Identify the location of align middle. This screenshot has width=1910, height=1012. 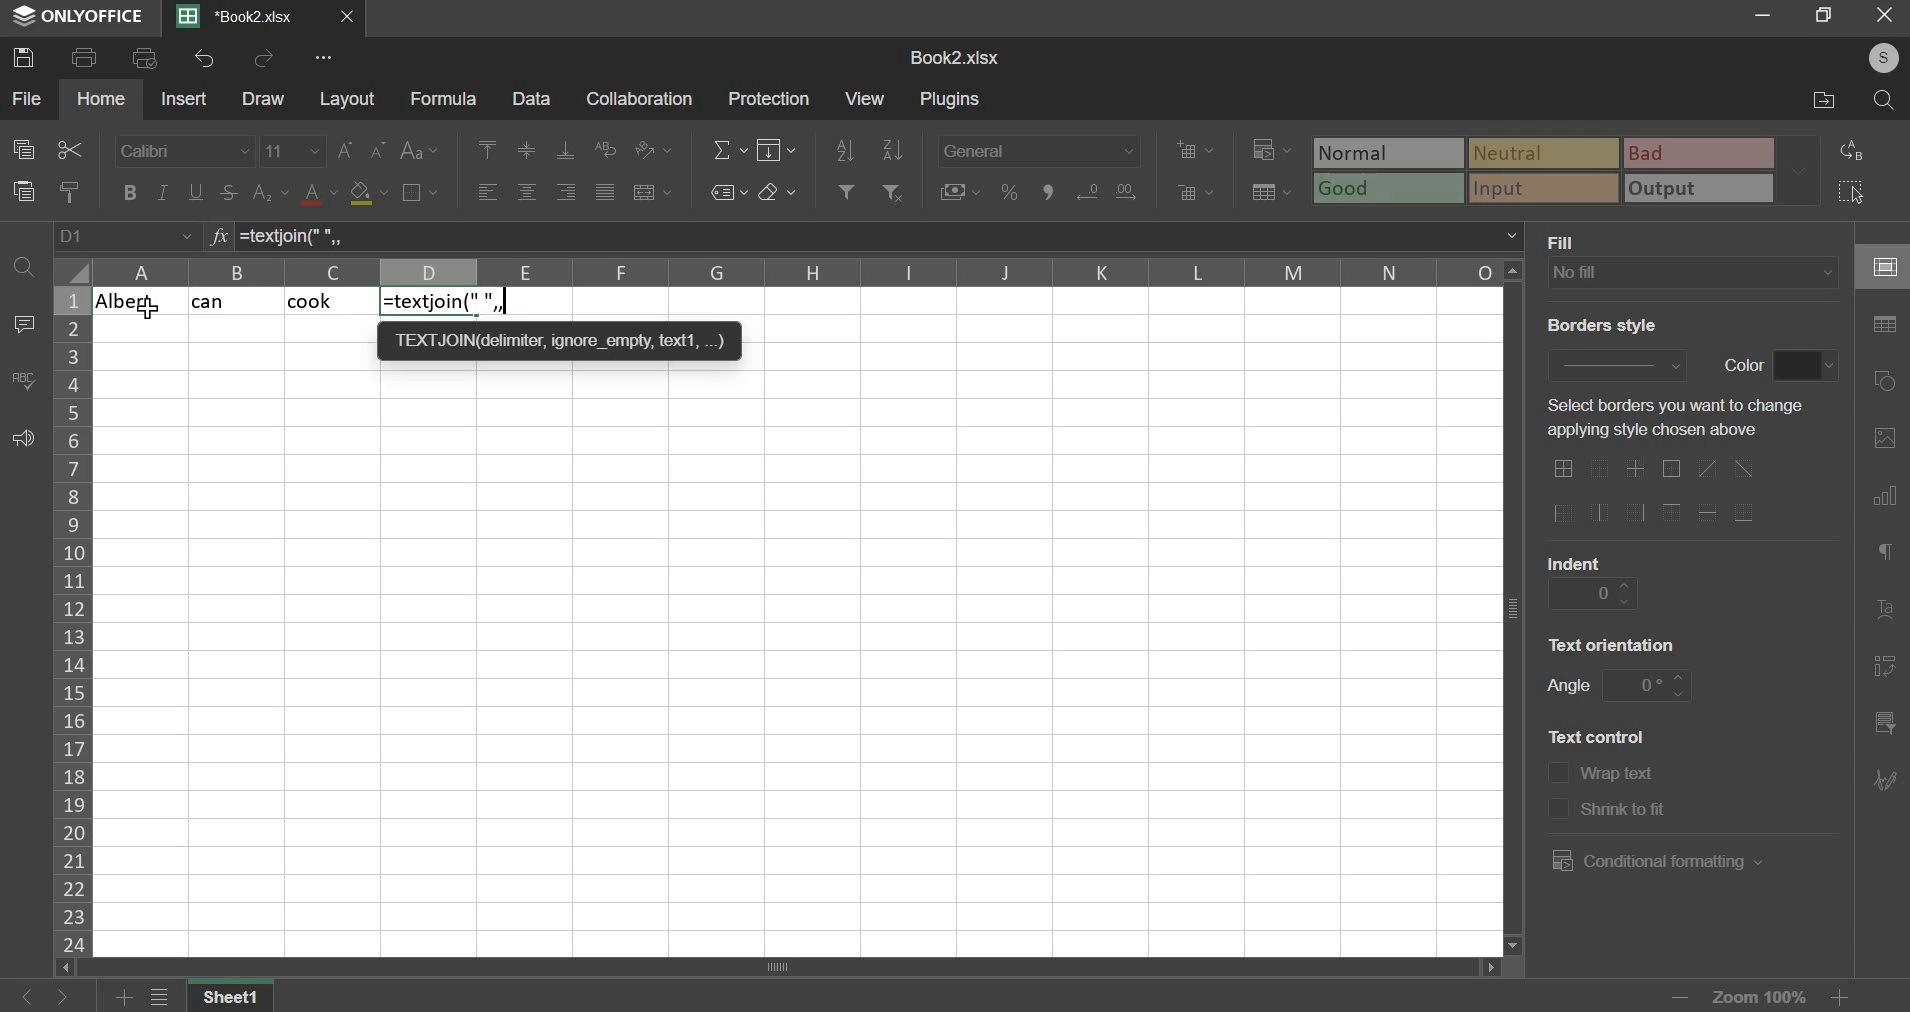
(529, 150).